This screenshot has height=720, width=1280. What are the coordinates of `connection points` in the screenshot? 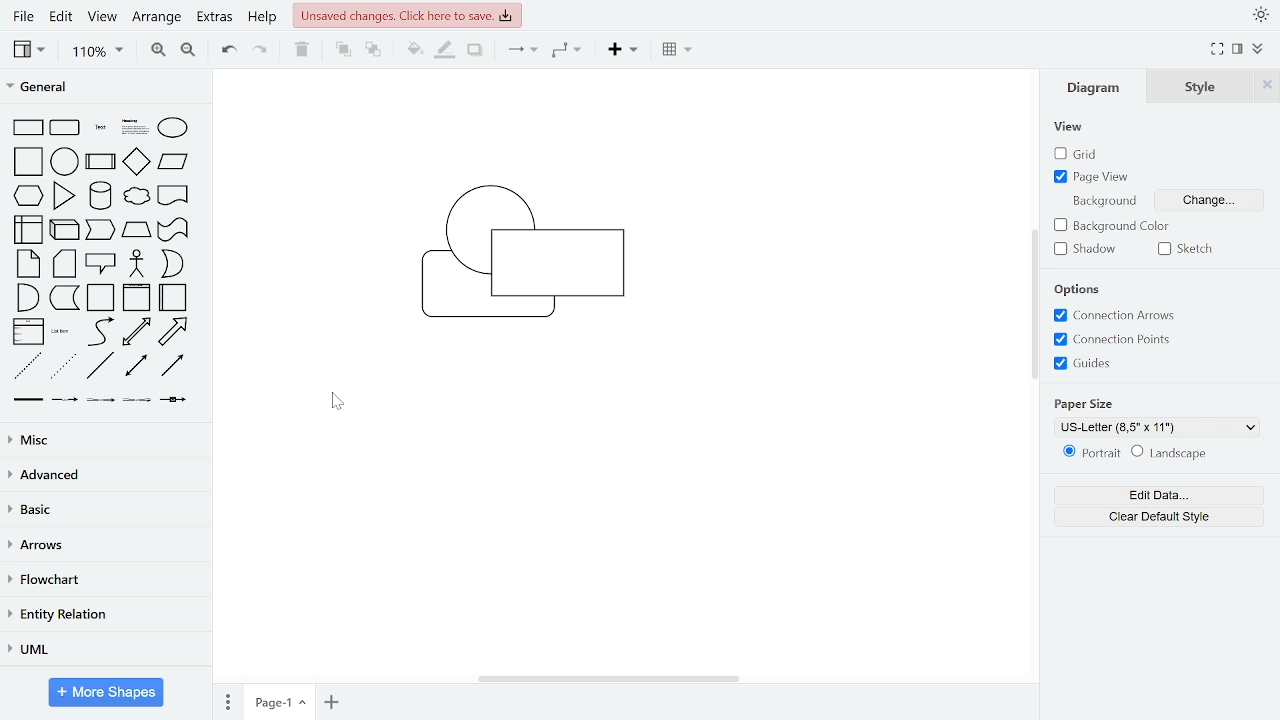 It's located at (1117, 339).